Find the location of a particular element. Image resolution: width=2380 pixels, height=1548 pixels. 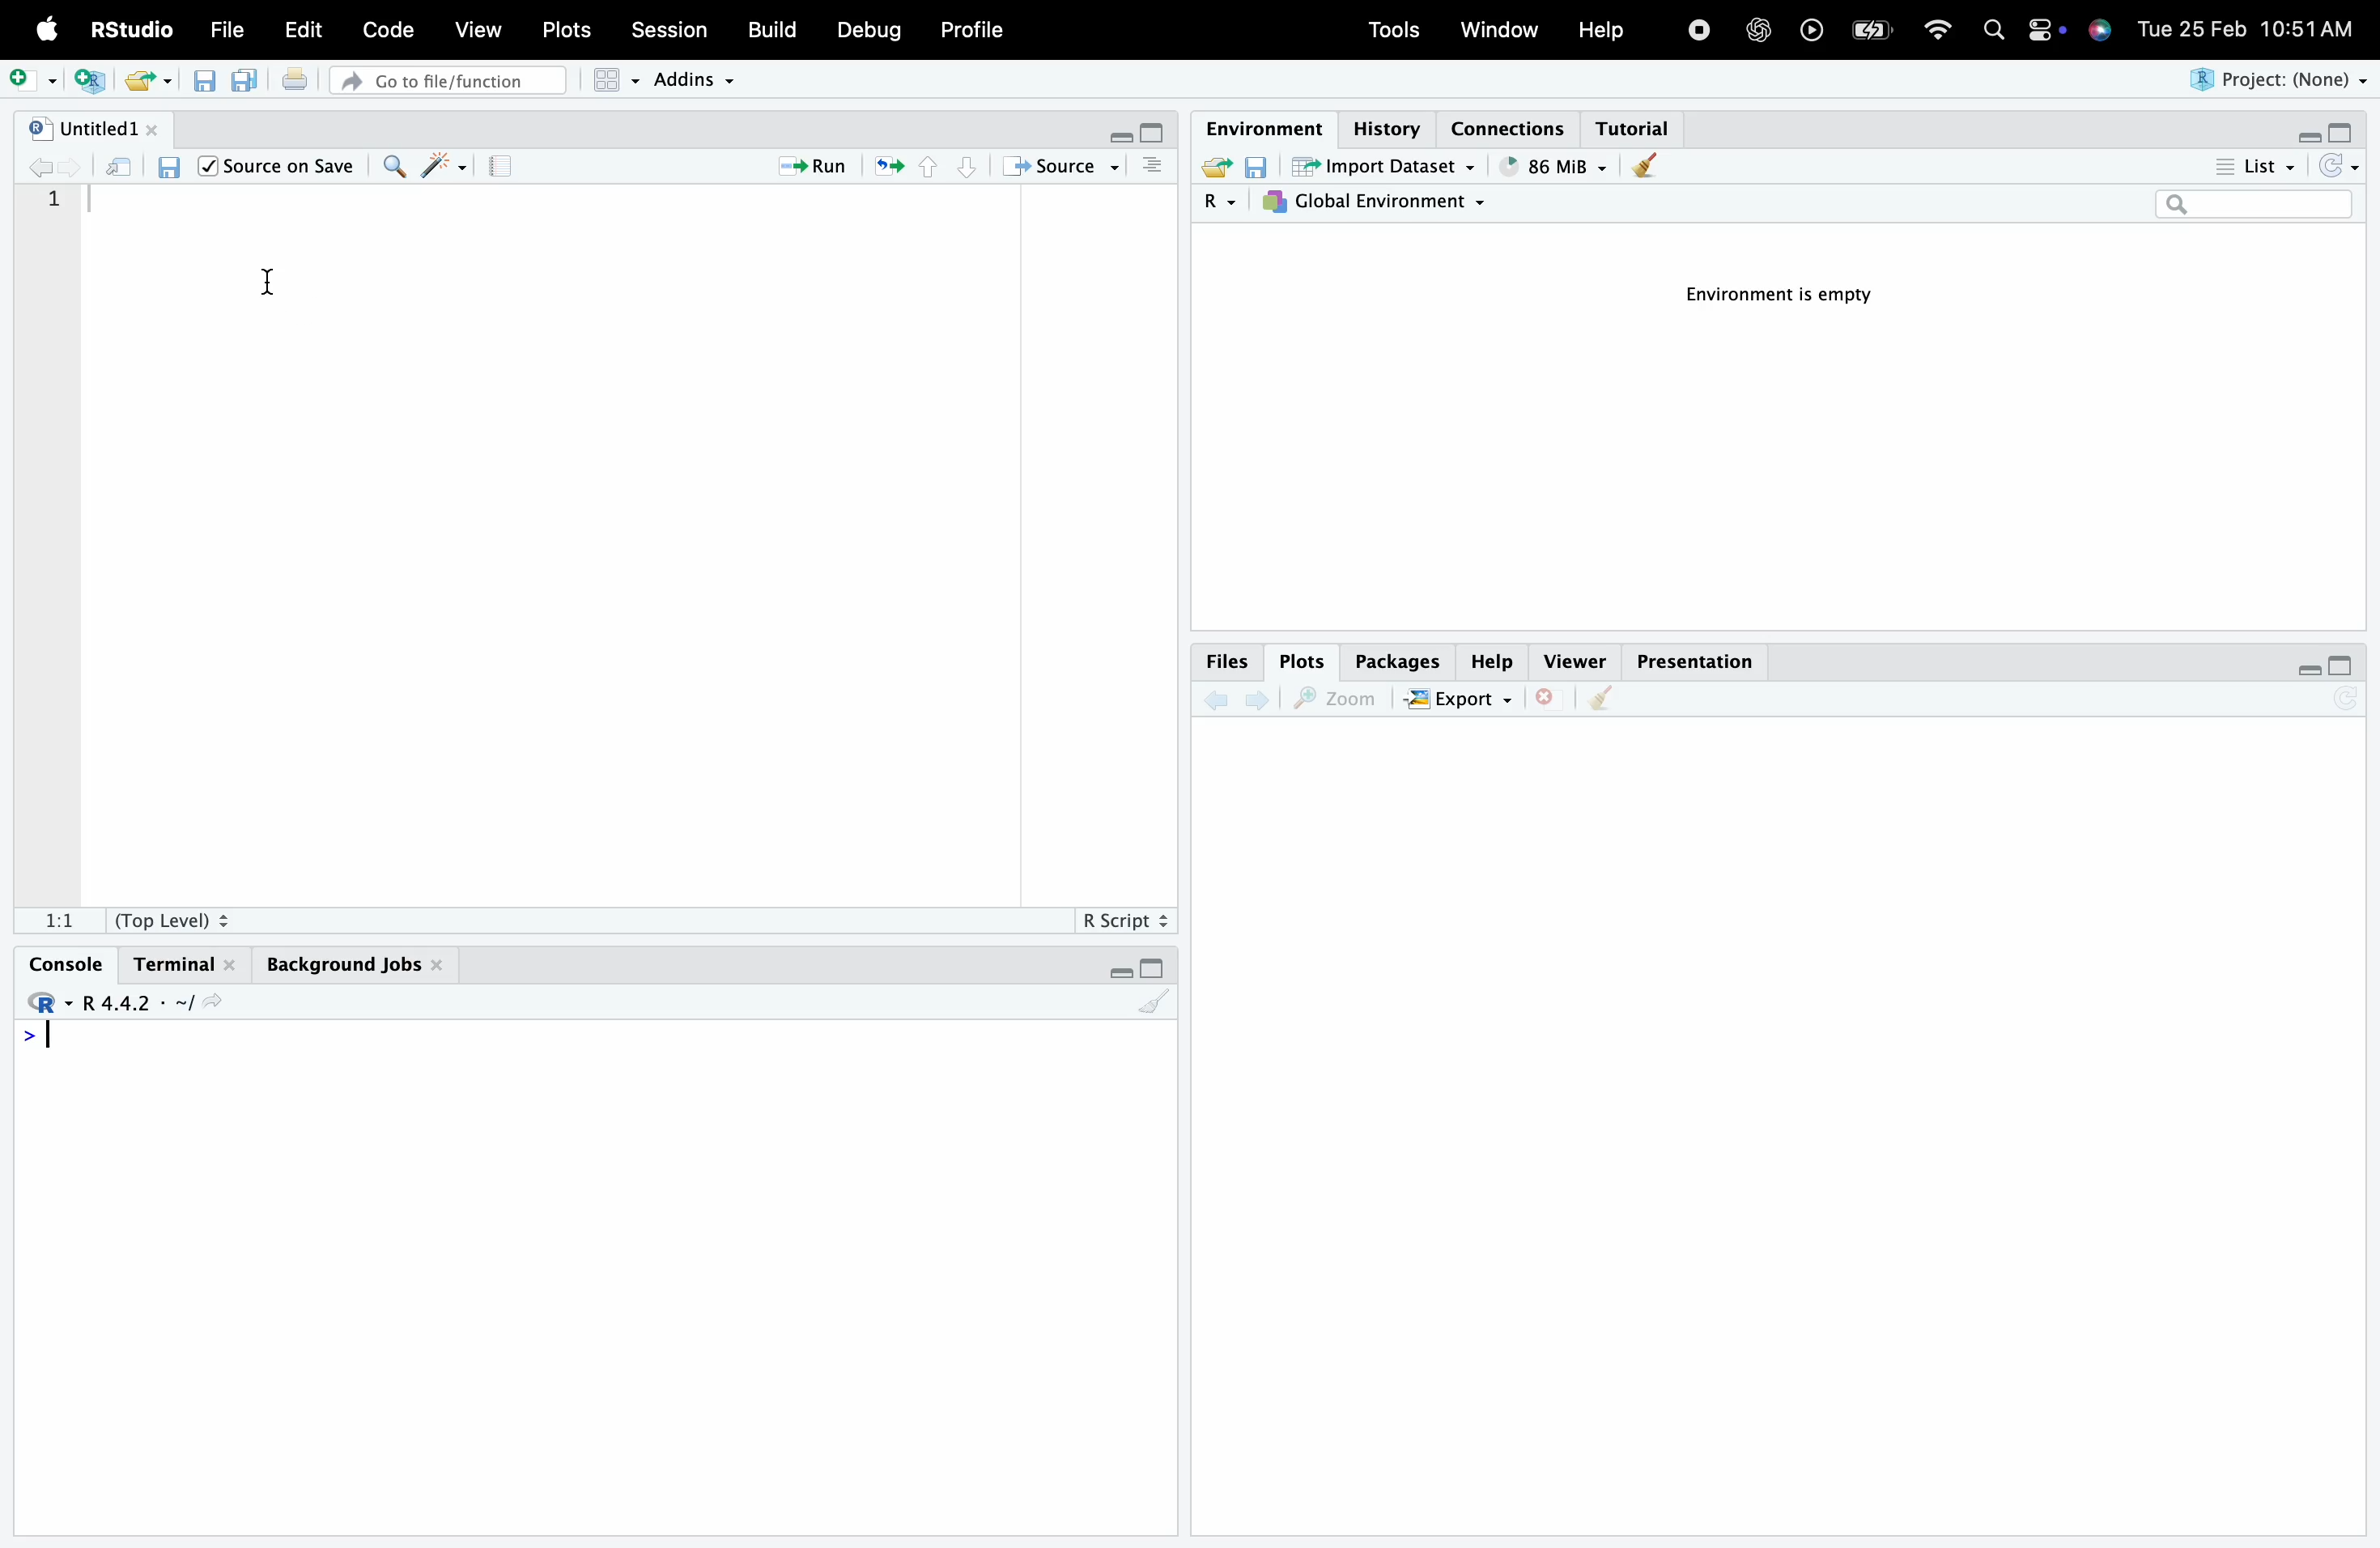

clear is located at coordinates (1646, 166).